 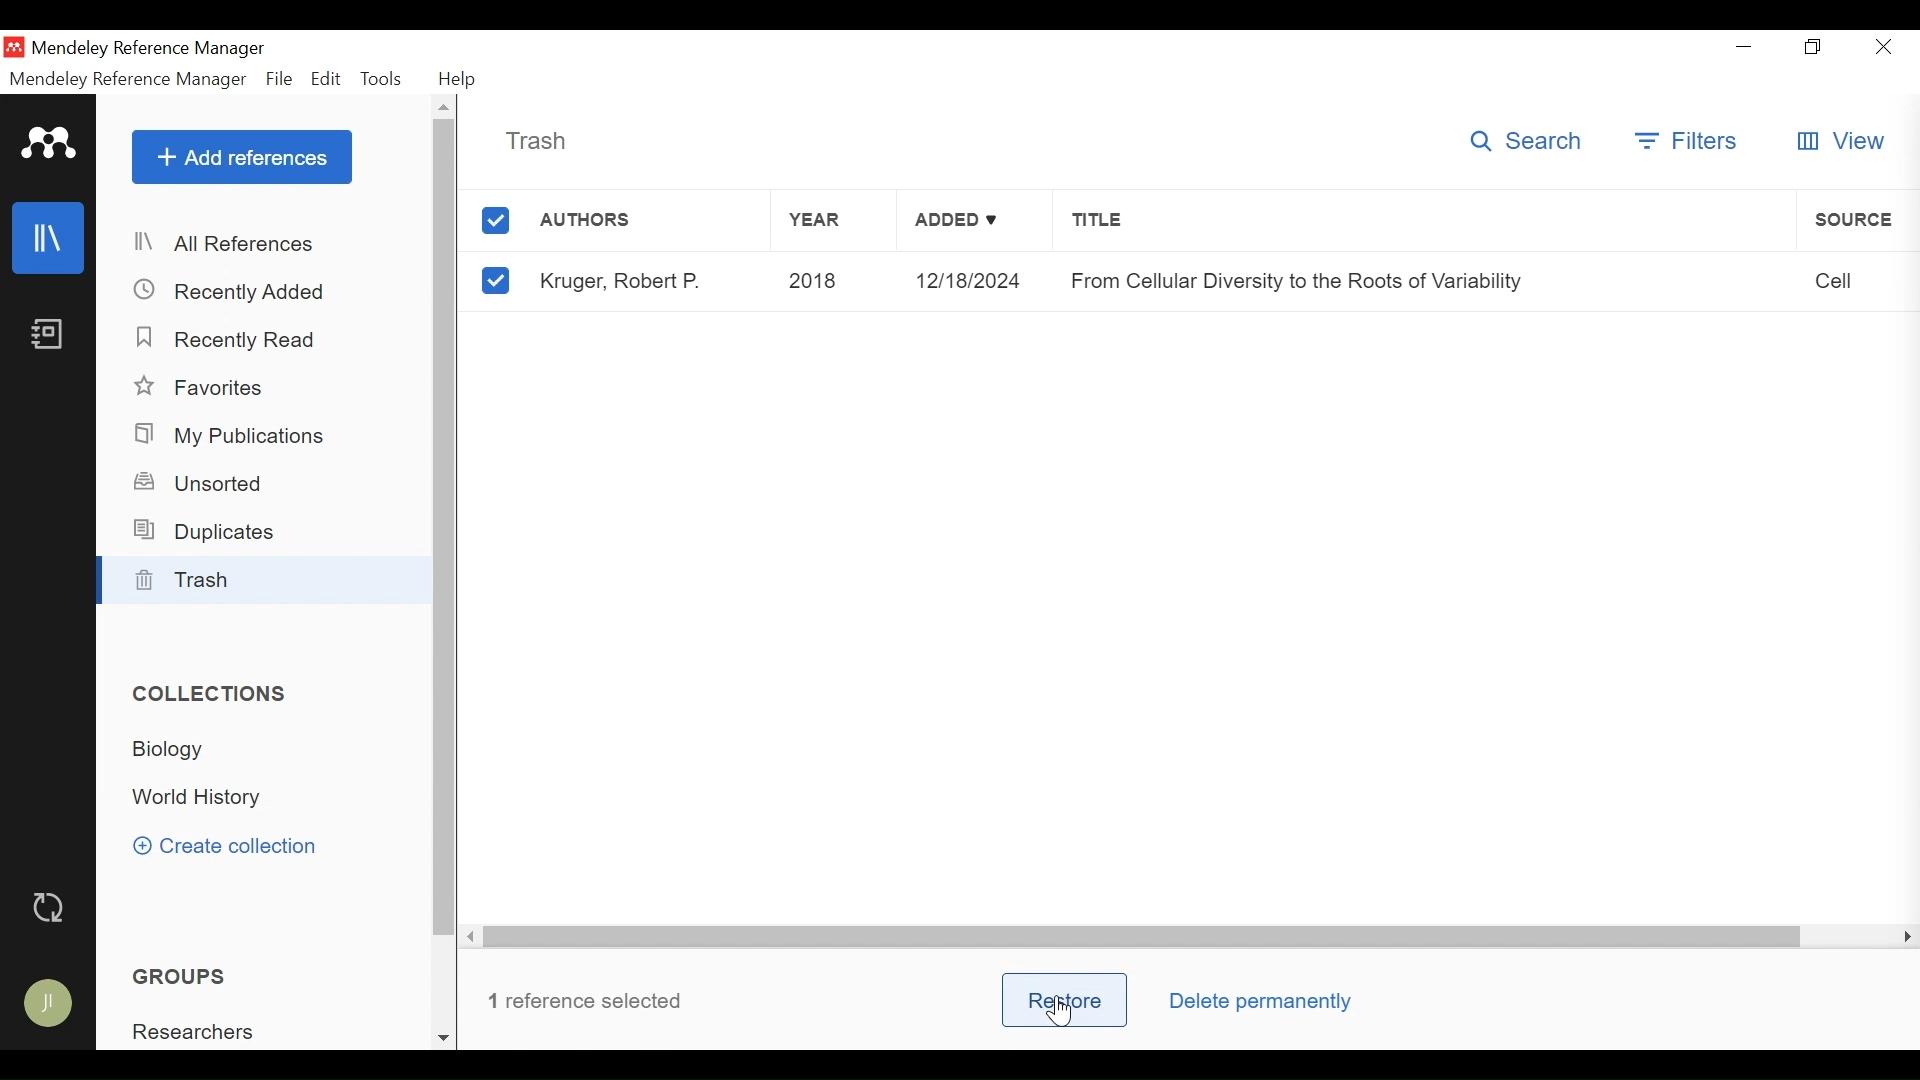 I want to click on Unsorted, so click(x=207, y=481).